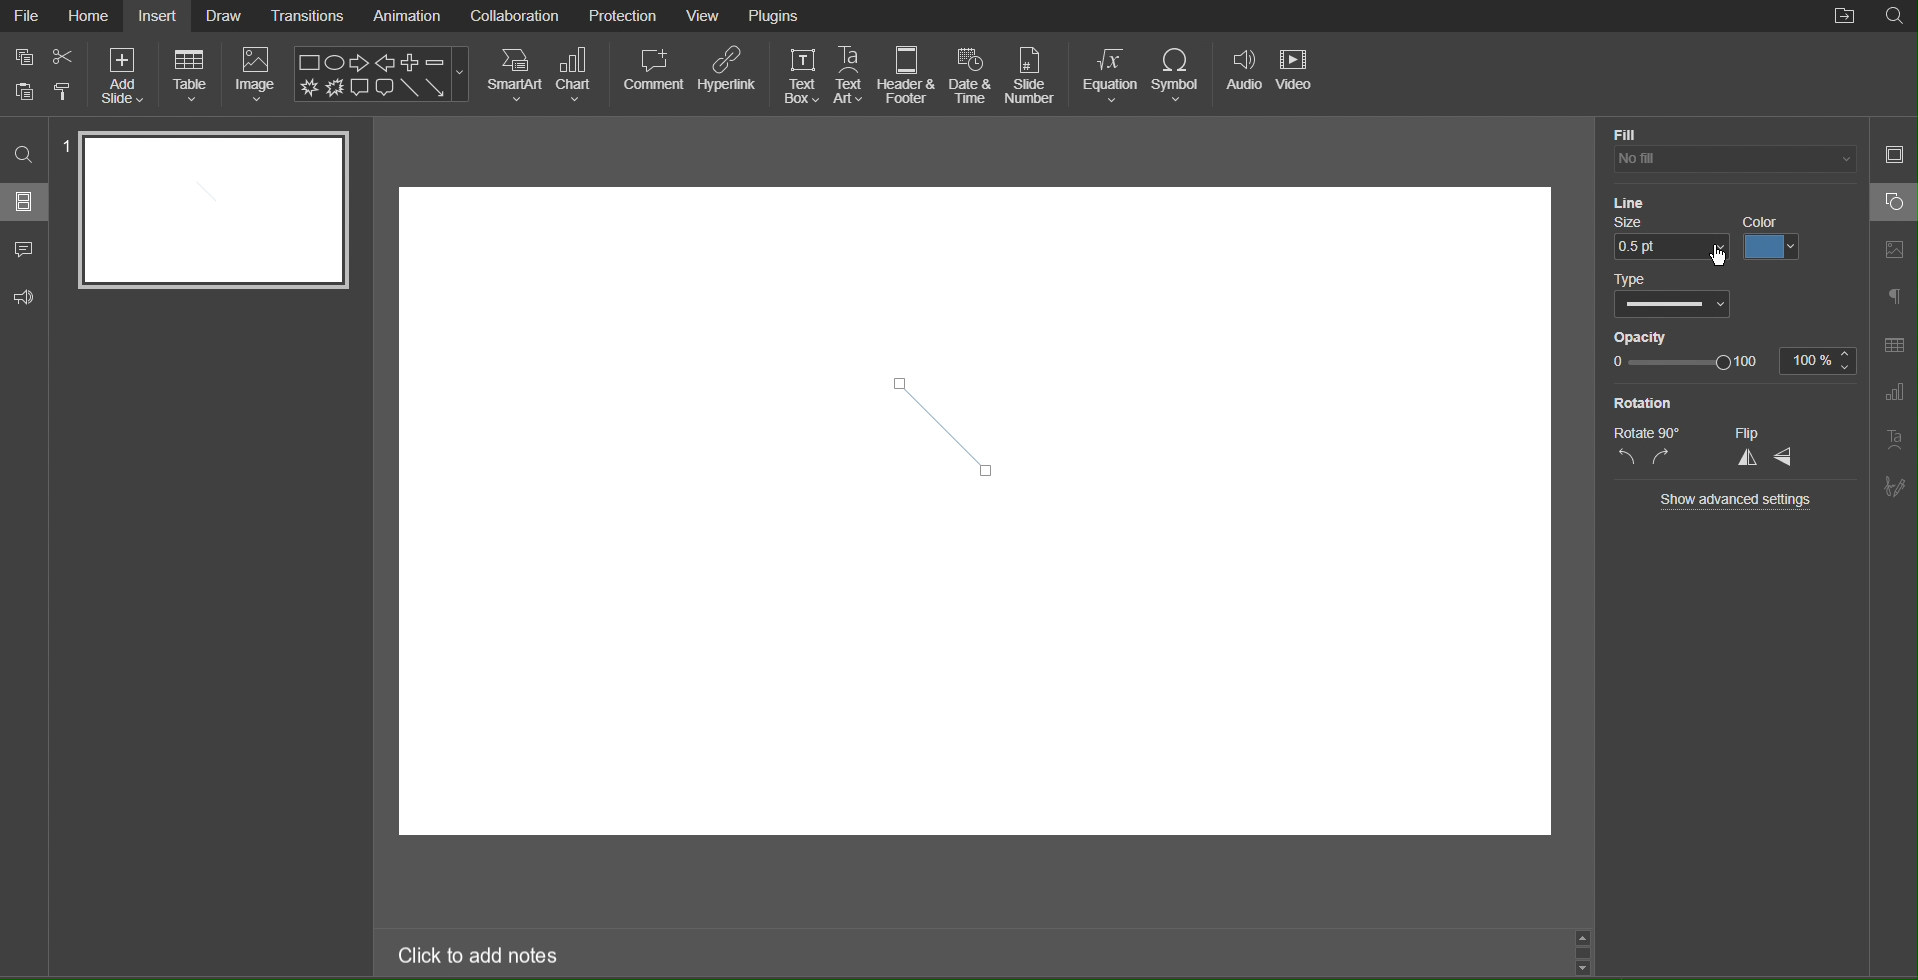  What do you see at coordinates (22, 93) in the screenshot?
I see `Copy` at bounding box center [22, 93].